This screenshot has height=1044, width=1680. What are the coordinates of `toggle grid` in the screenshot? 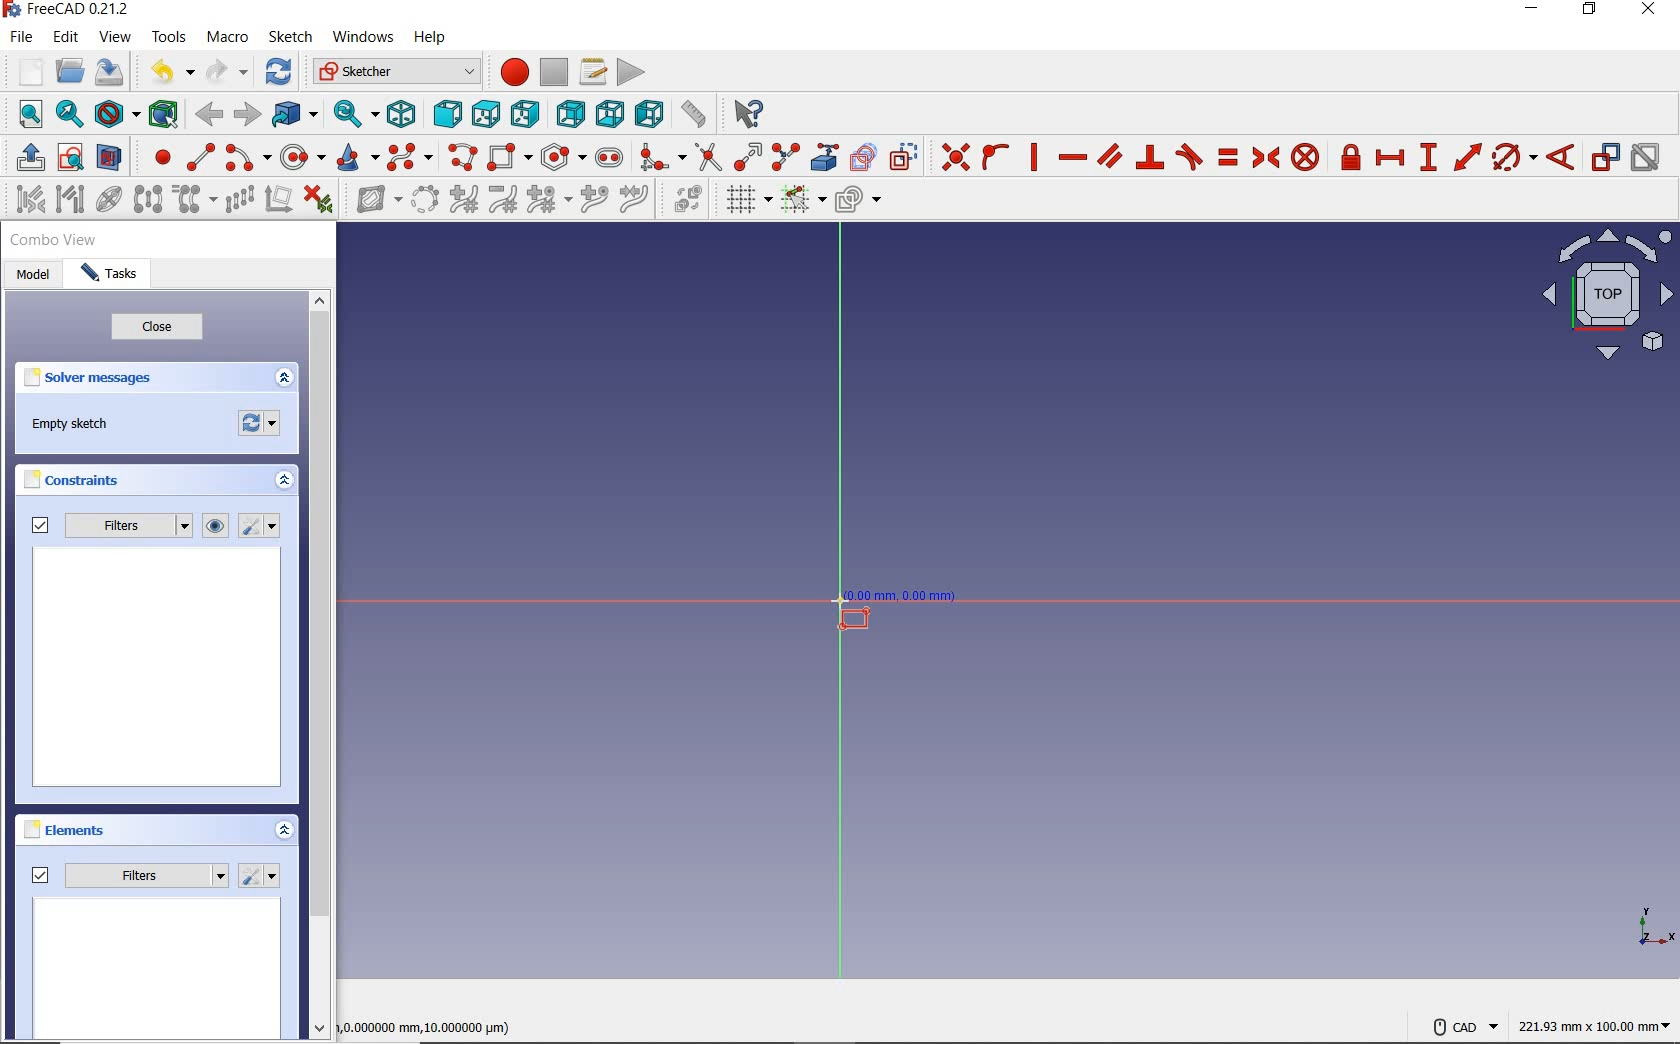 It's located at (744, 201).